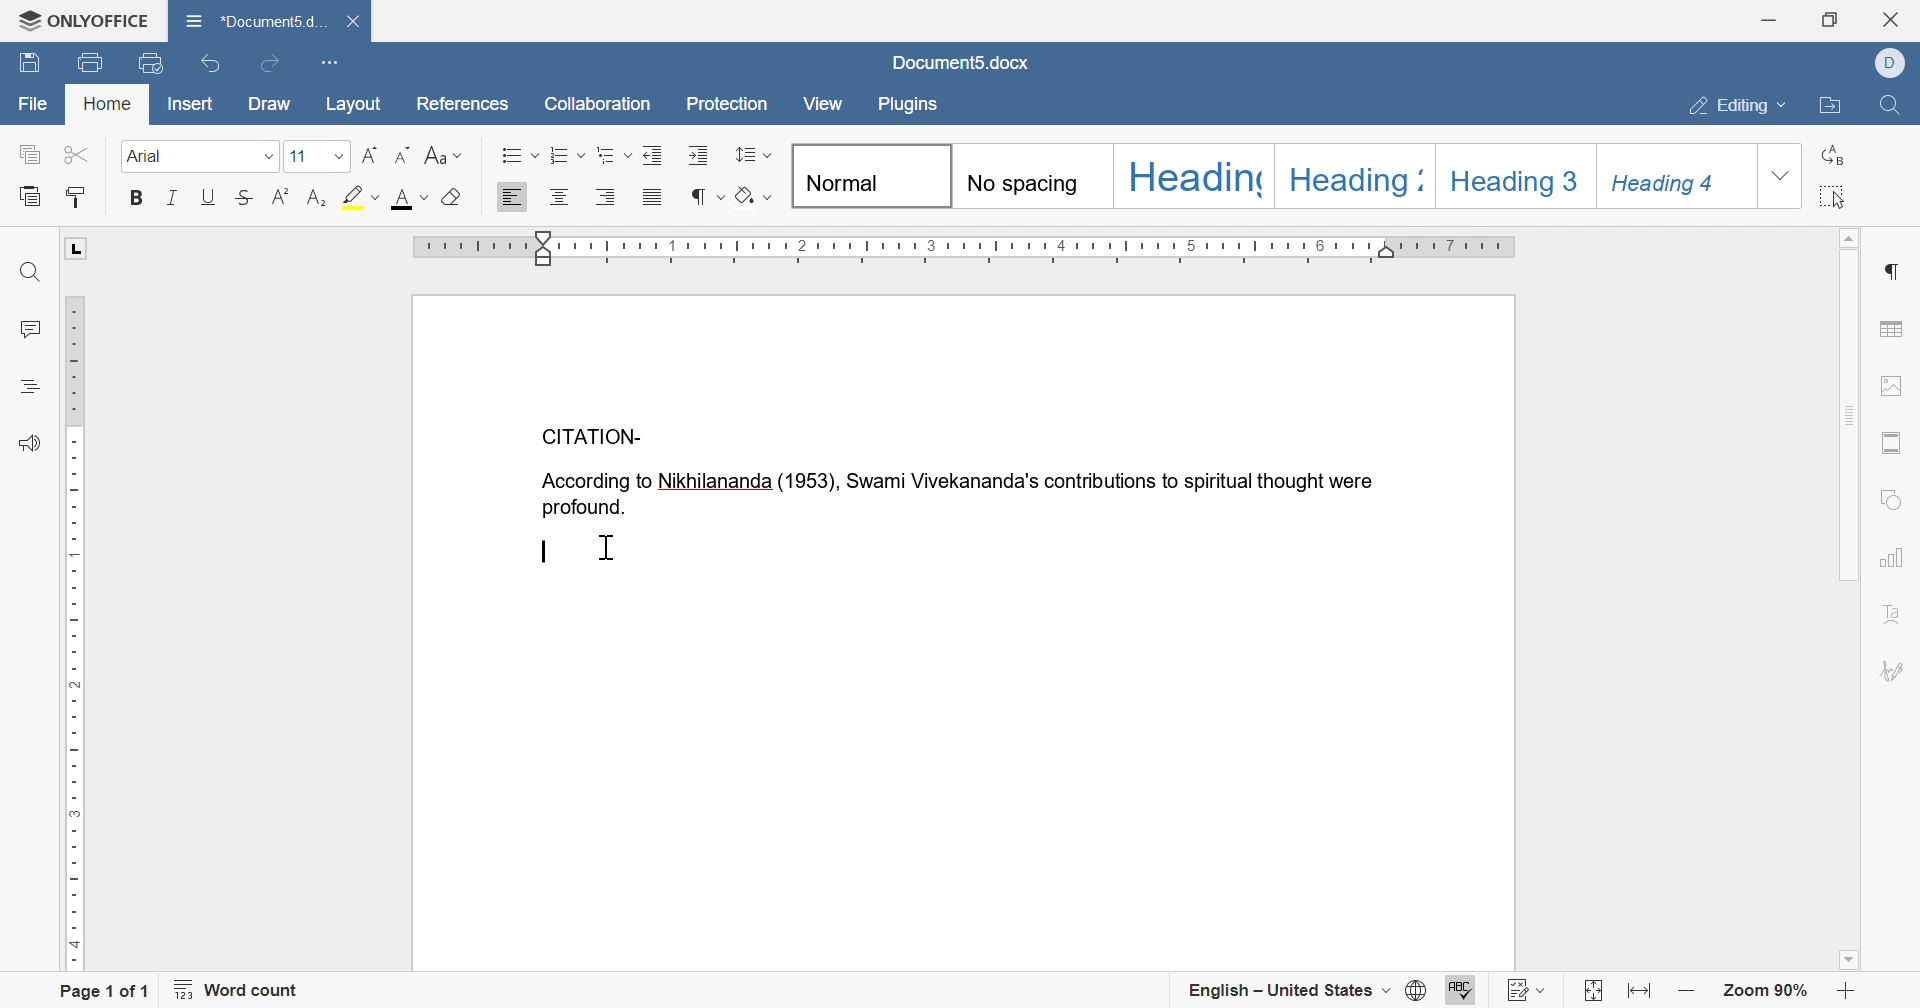  Describe the element at coordinates (651, 195) in the screenshot. I see `justified` at that location.